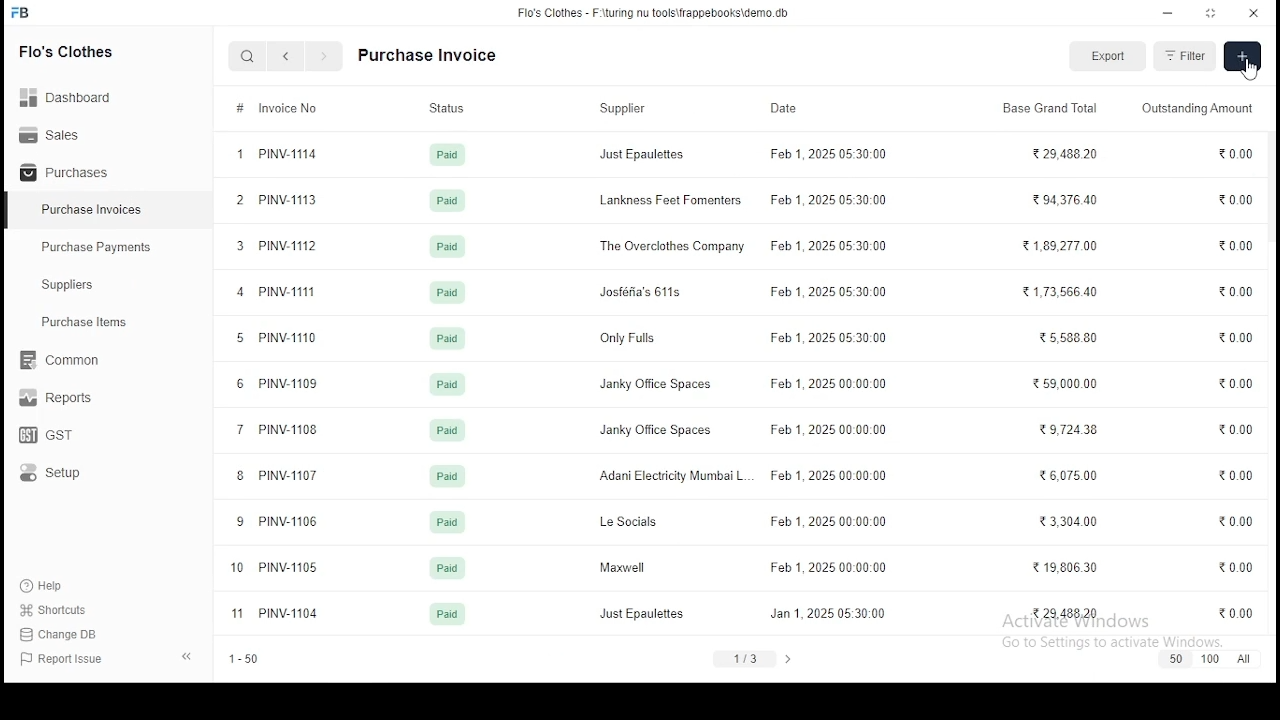  Describe the element at coordinates (784, 106) in the screenshot. I see `date` at that location.